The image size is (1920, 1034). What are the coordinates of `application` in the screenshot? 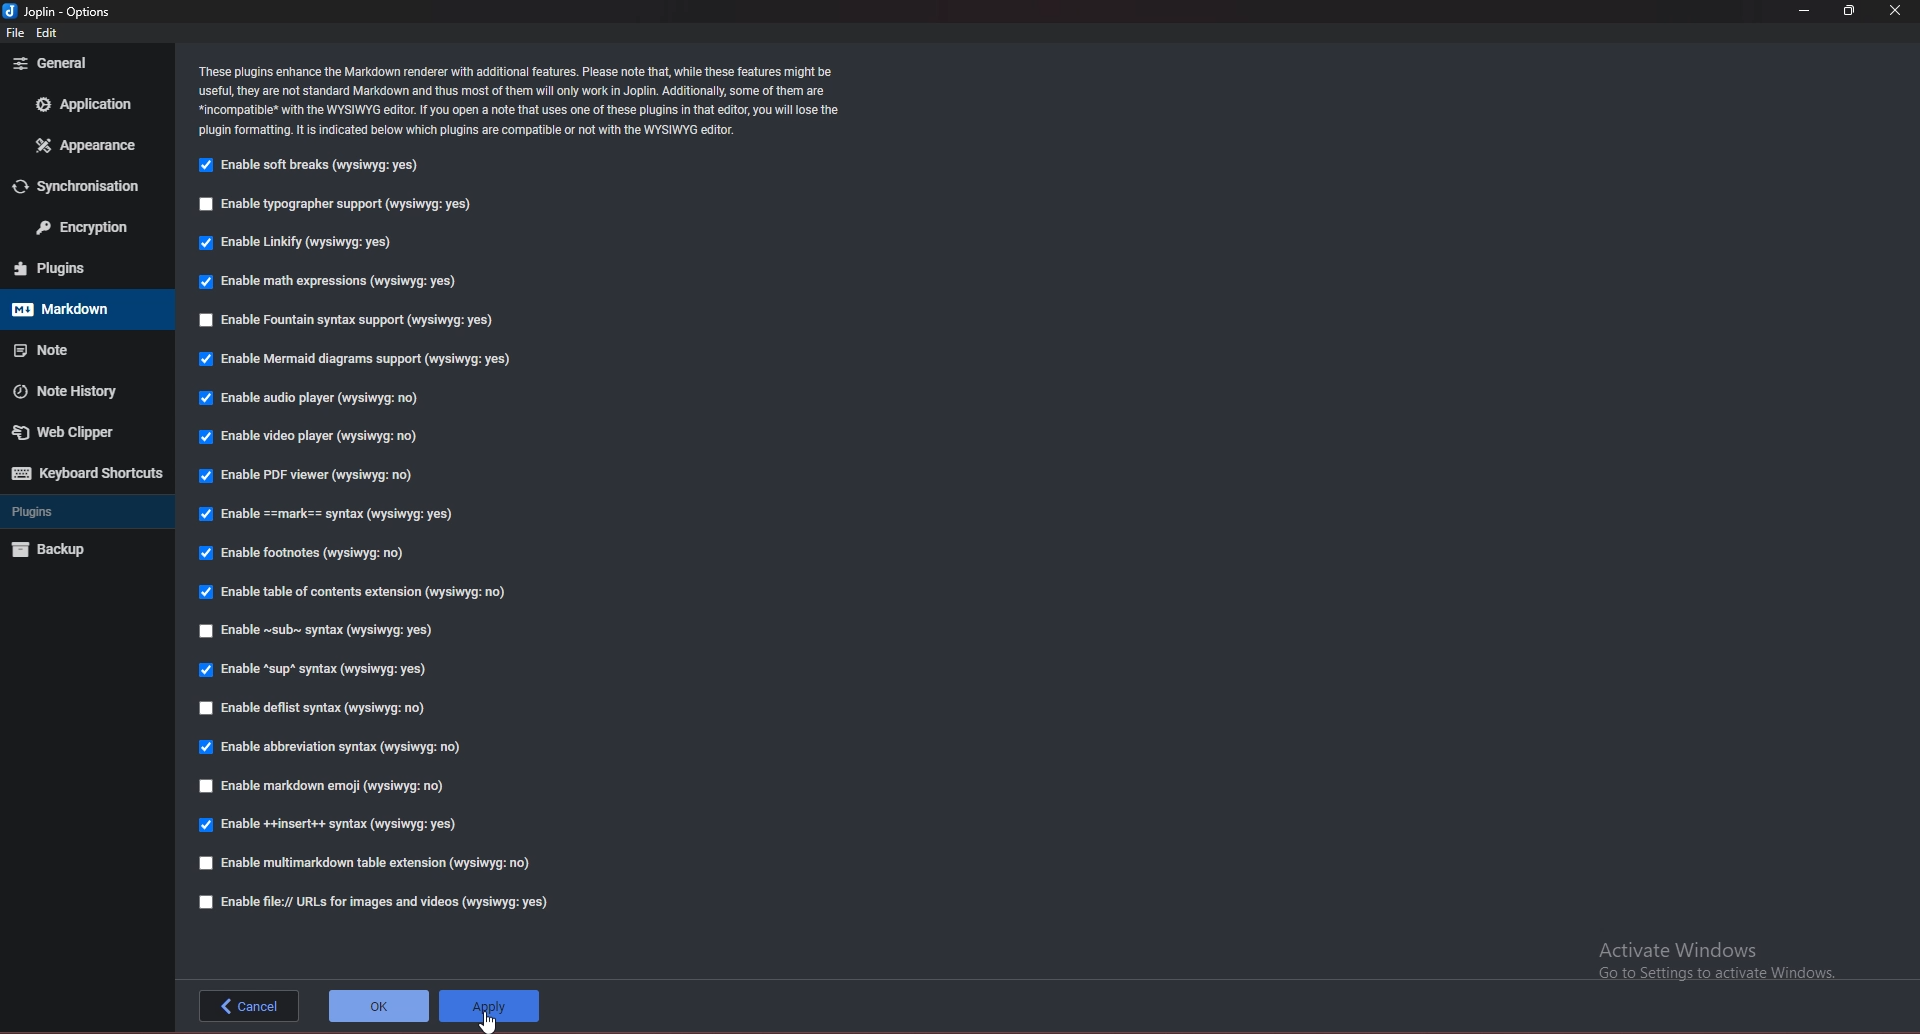 It's located at (86, 104).